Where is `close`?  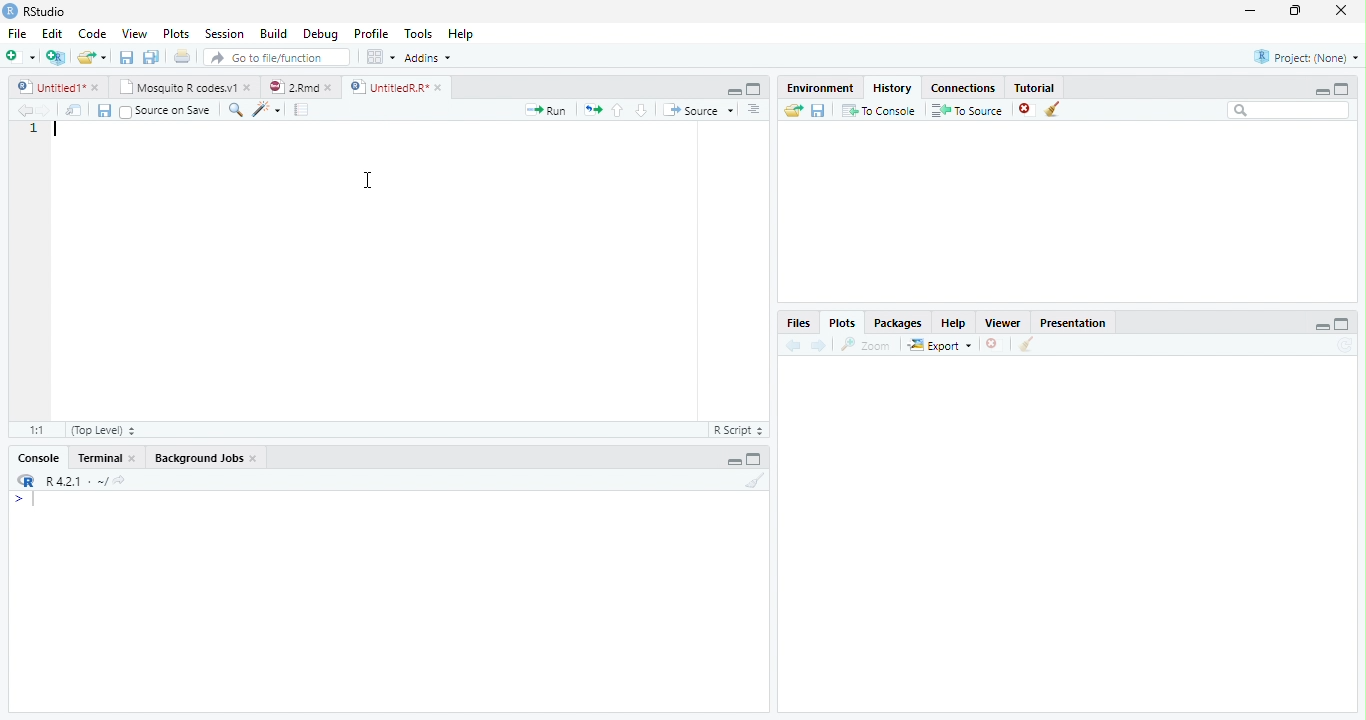 close is located at coordinates (136, 458).